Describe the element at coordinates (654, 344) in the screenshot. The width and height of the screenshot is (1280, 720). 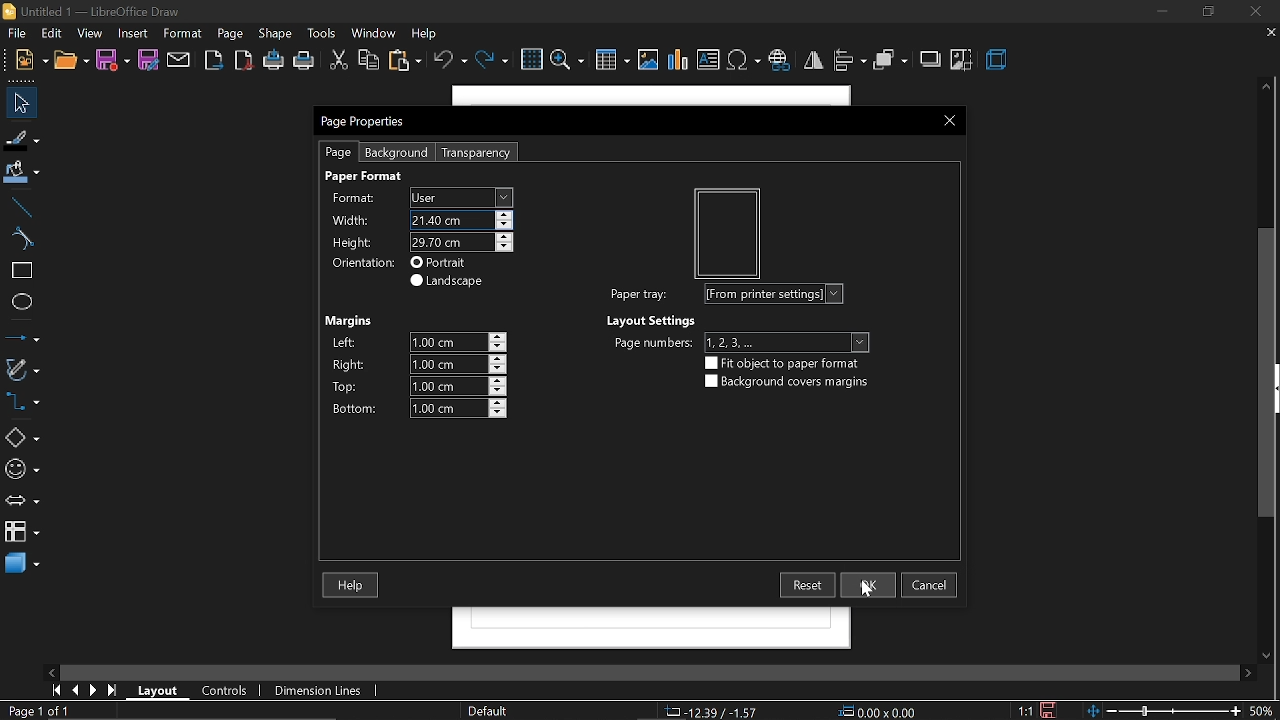
I see `page number` at that location.